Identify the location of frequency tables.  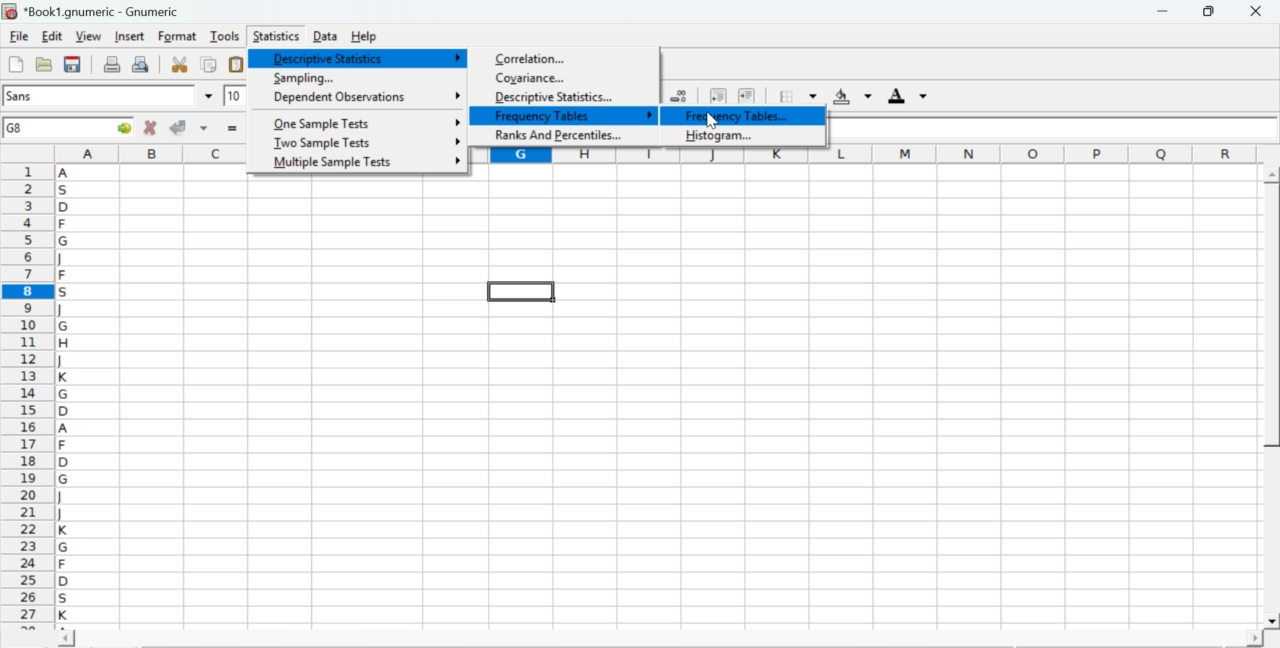
(546, 117).